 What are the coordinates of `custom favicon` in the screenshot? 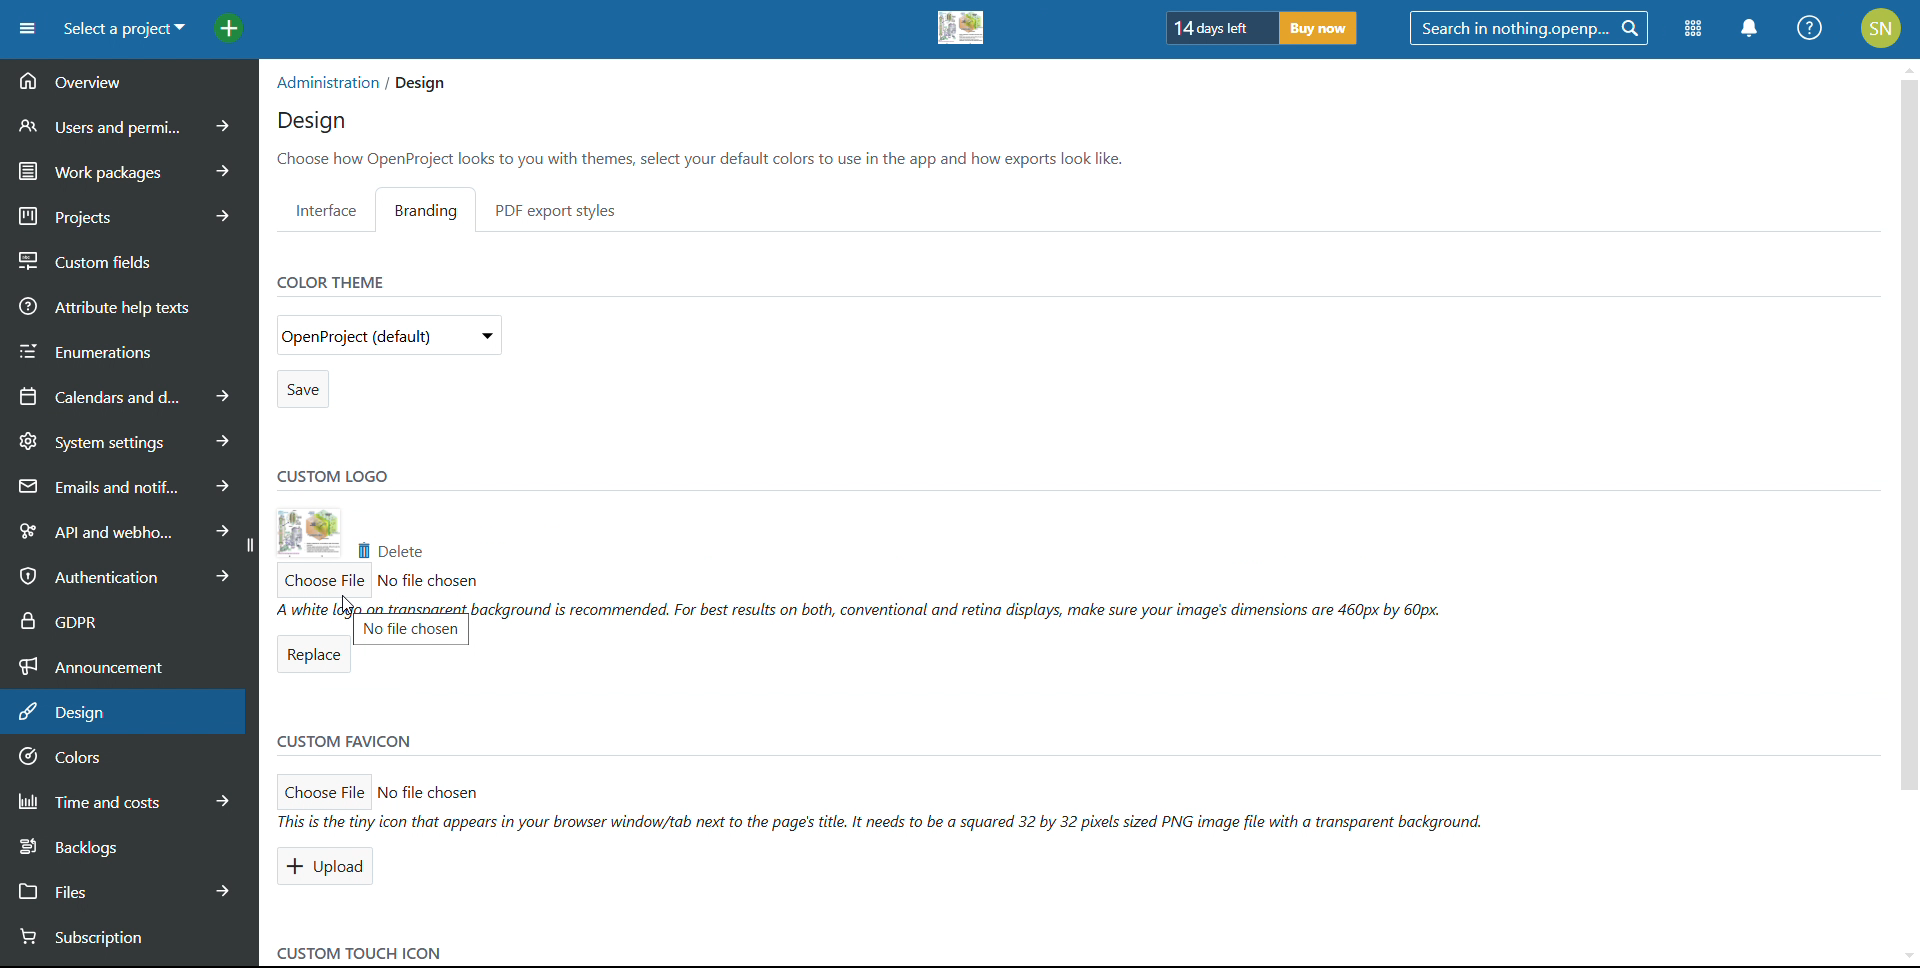 It's located at (345, 743).